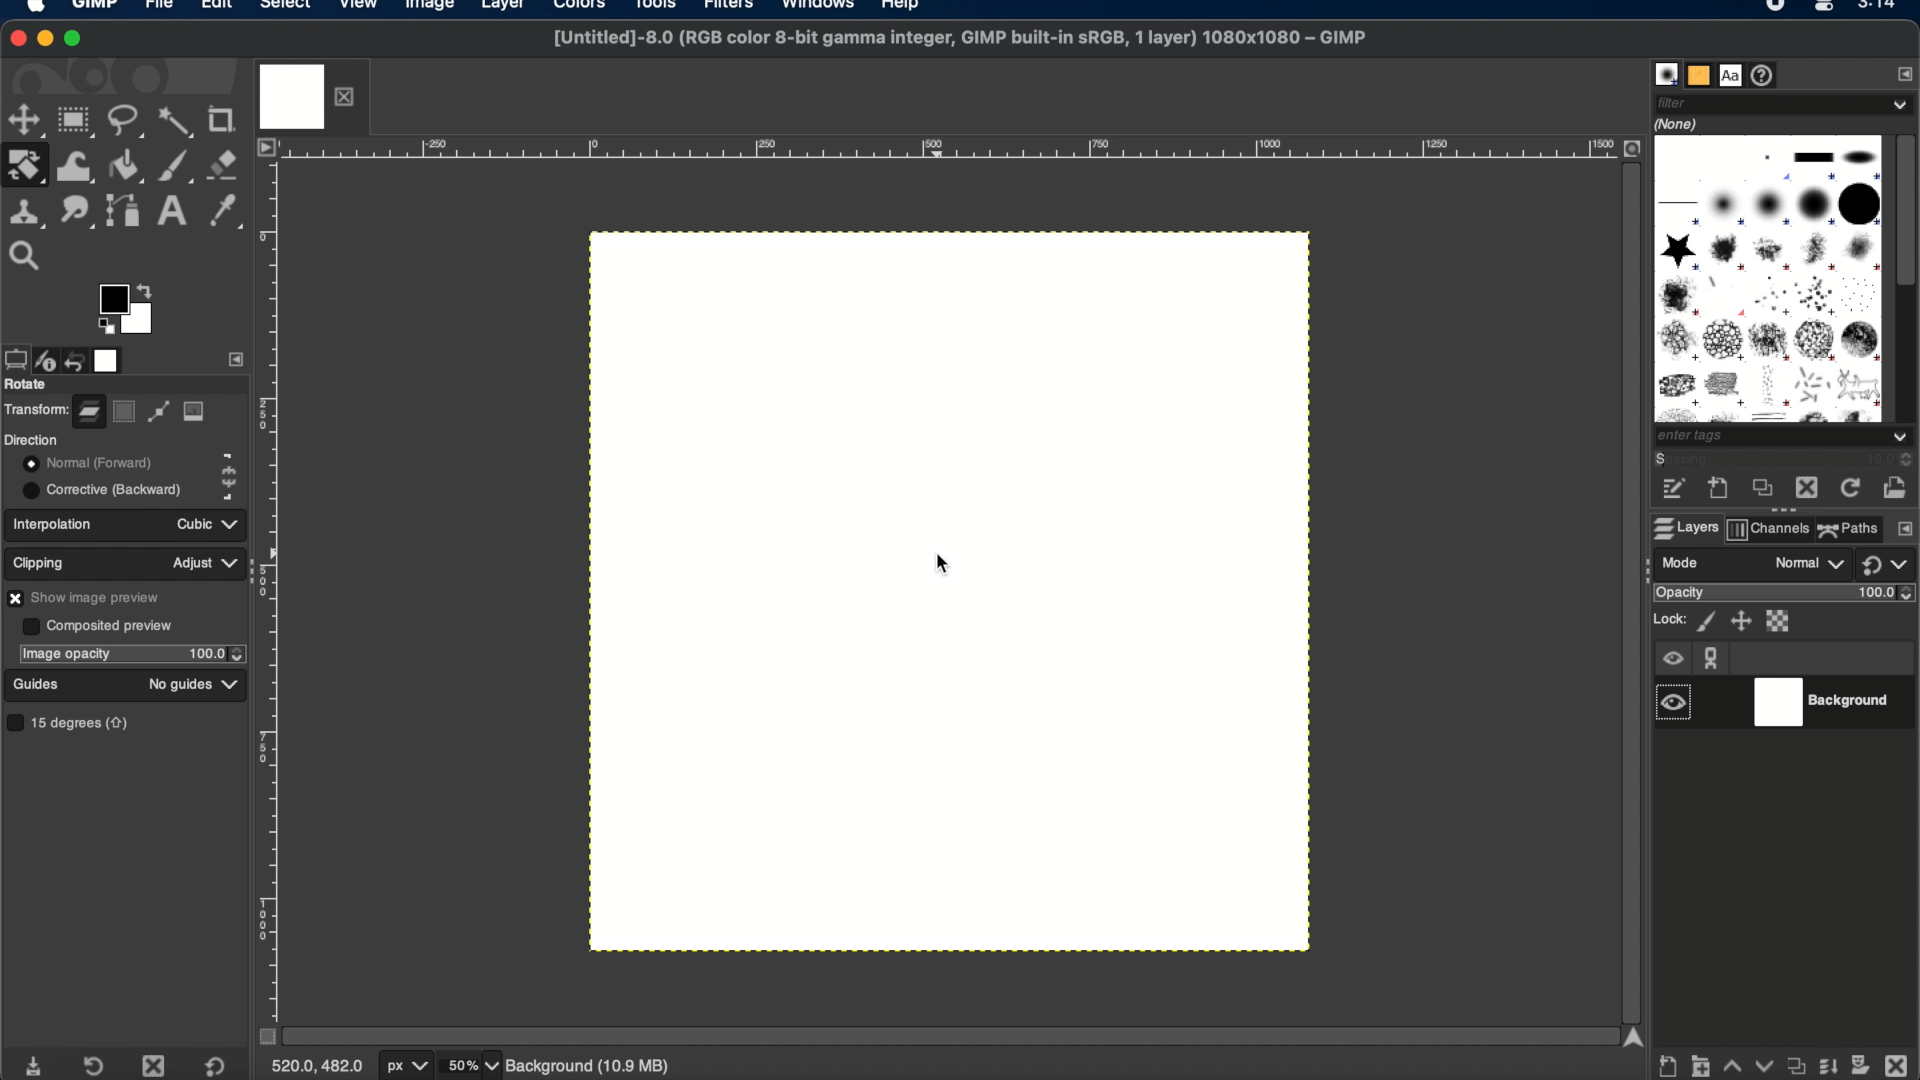  Describe the element at coordinates (1786, 438) in the screenshot. I see `tags dropdown` at that location.